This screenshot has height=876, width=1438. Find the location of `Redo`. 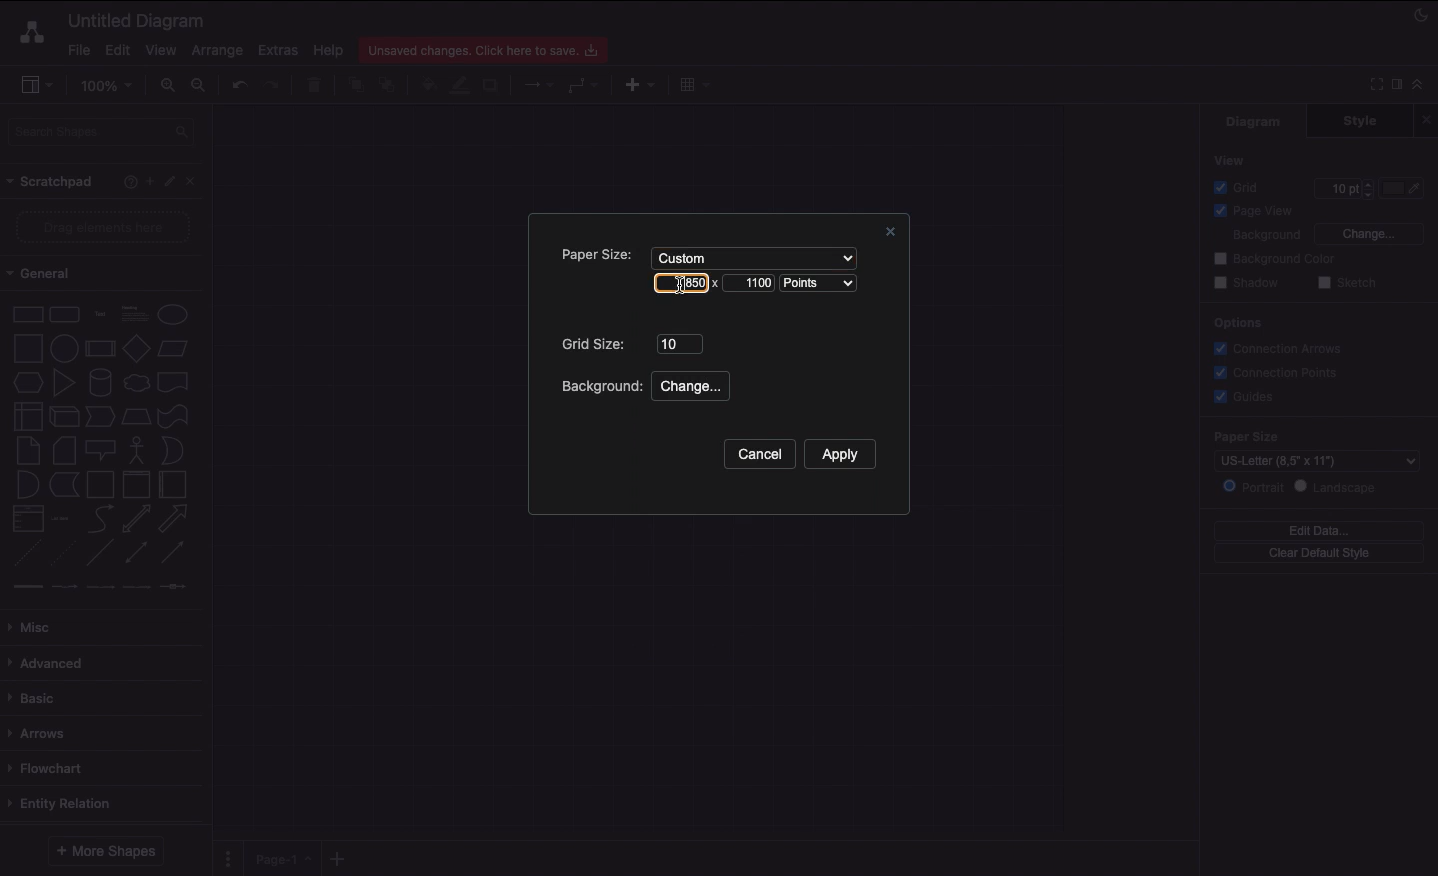

Redo is located at coordinates (271, 86).